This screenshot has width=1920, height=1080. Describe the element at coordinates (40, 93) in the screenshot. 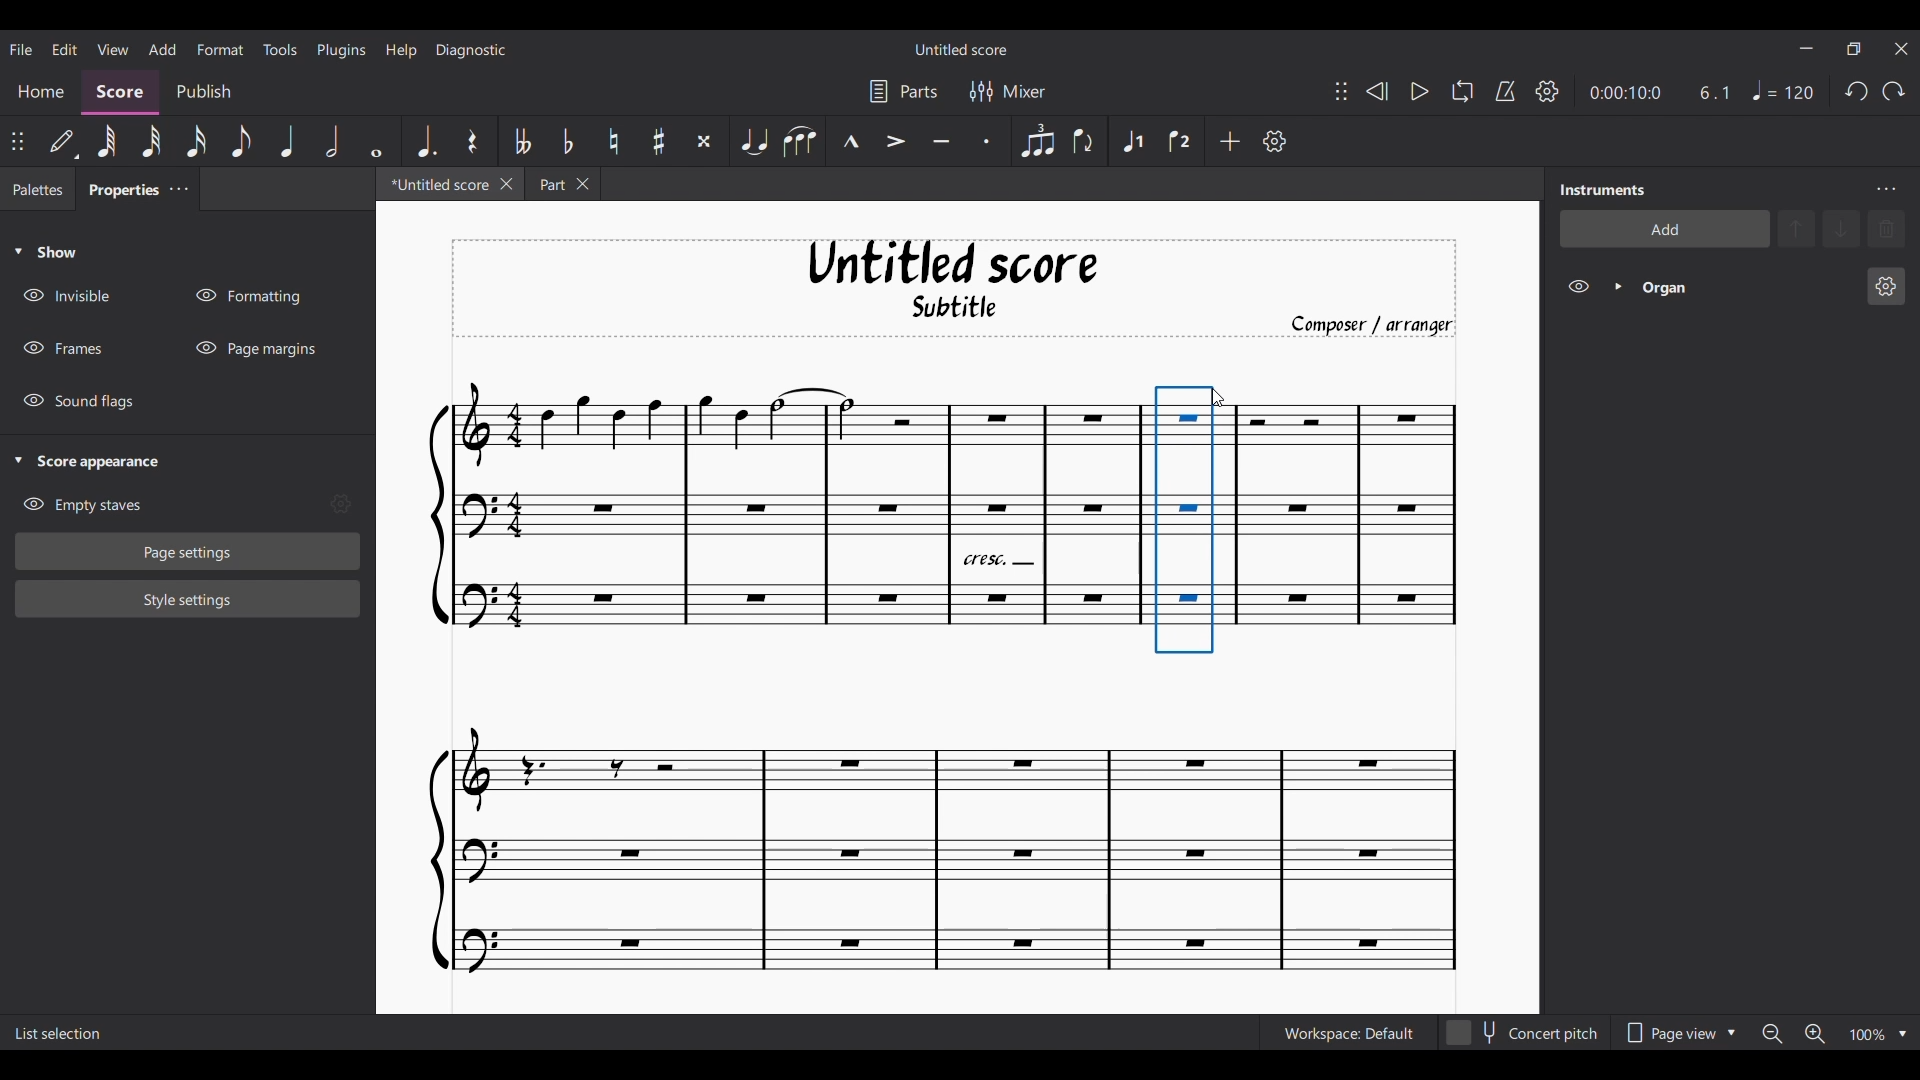

I see `Home section` at that location.